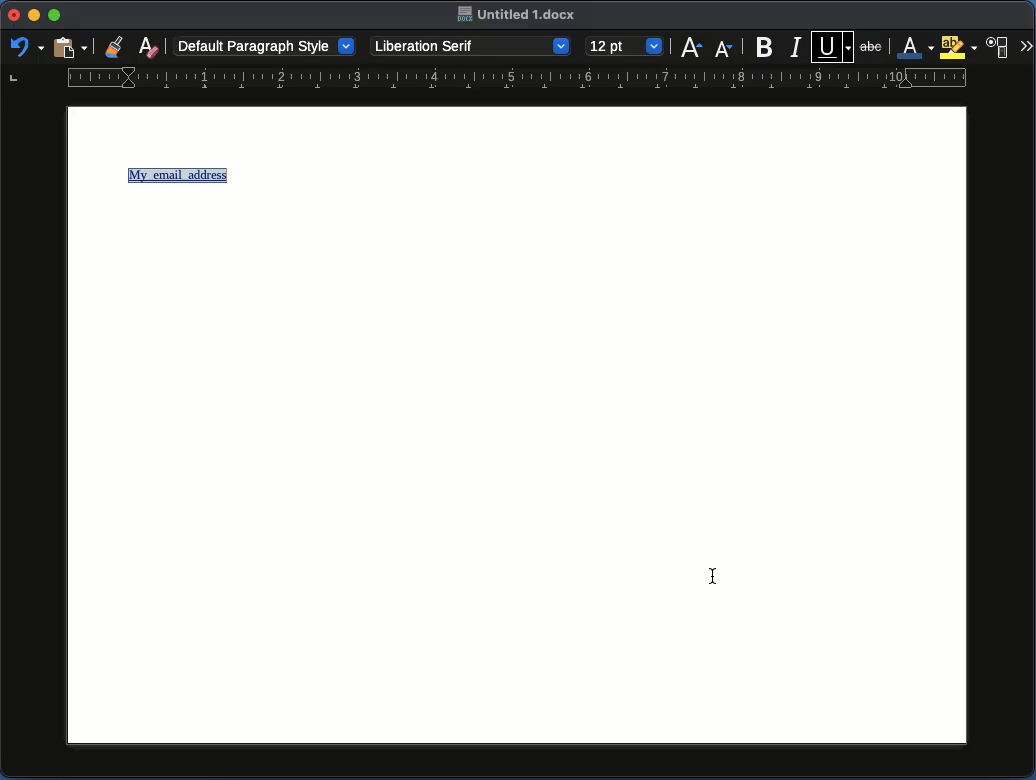 The image size is (1036, 780). Describe the element at coordinates (69, 49) in the screenshot. I see `Clipboard` at that location.